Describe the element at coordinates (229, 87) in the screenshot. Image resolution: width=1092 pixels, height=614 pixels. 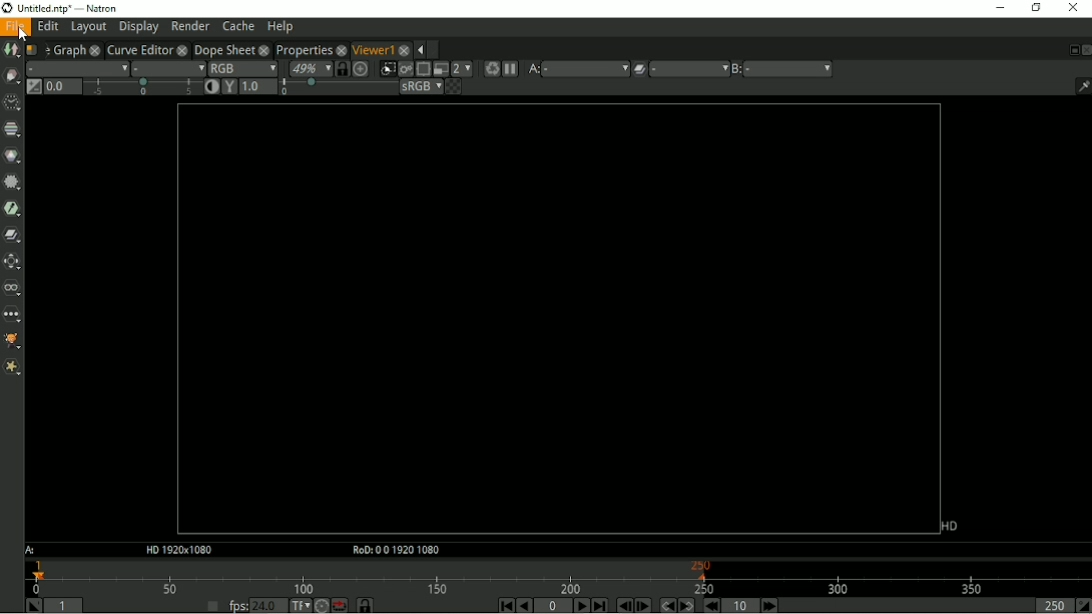
I see `Gamma correction` at that location.